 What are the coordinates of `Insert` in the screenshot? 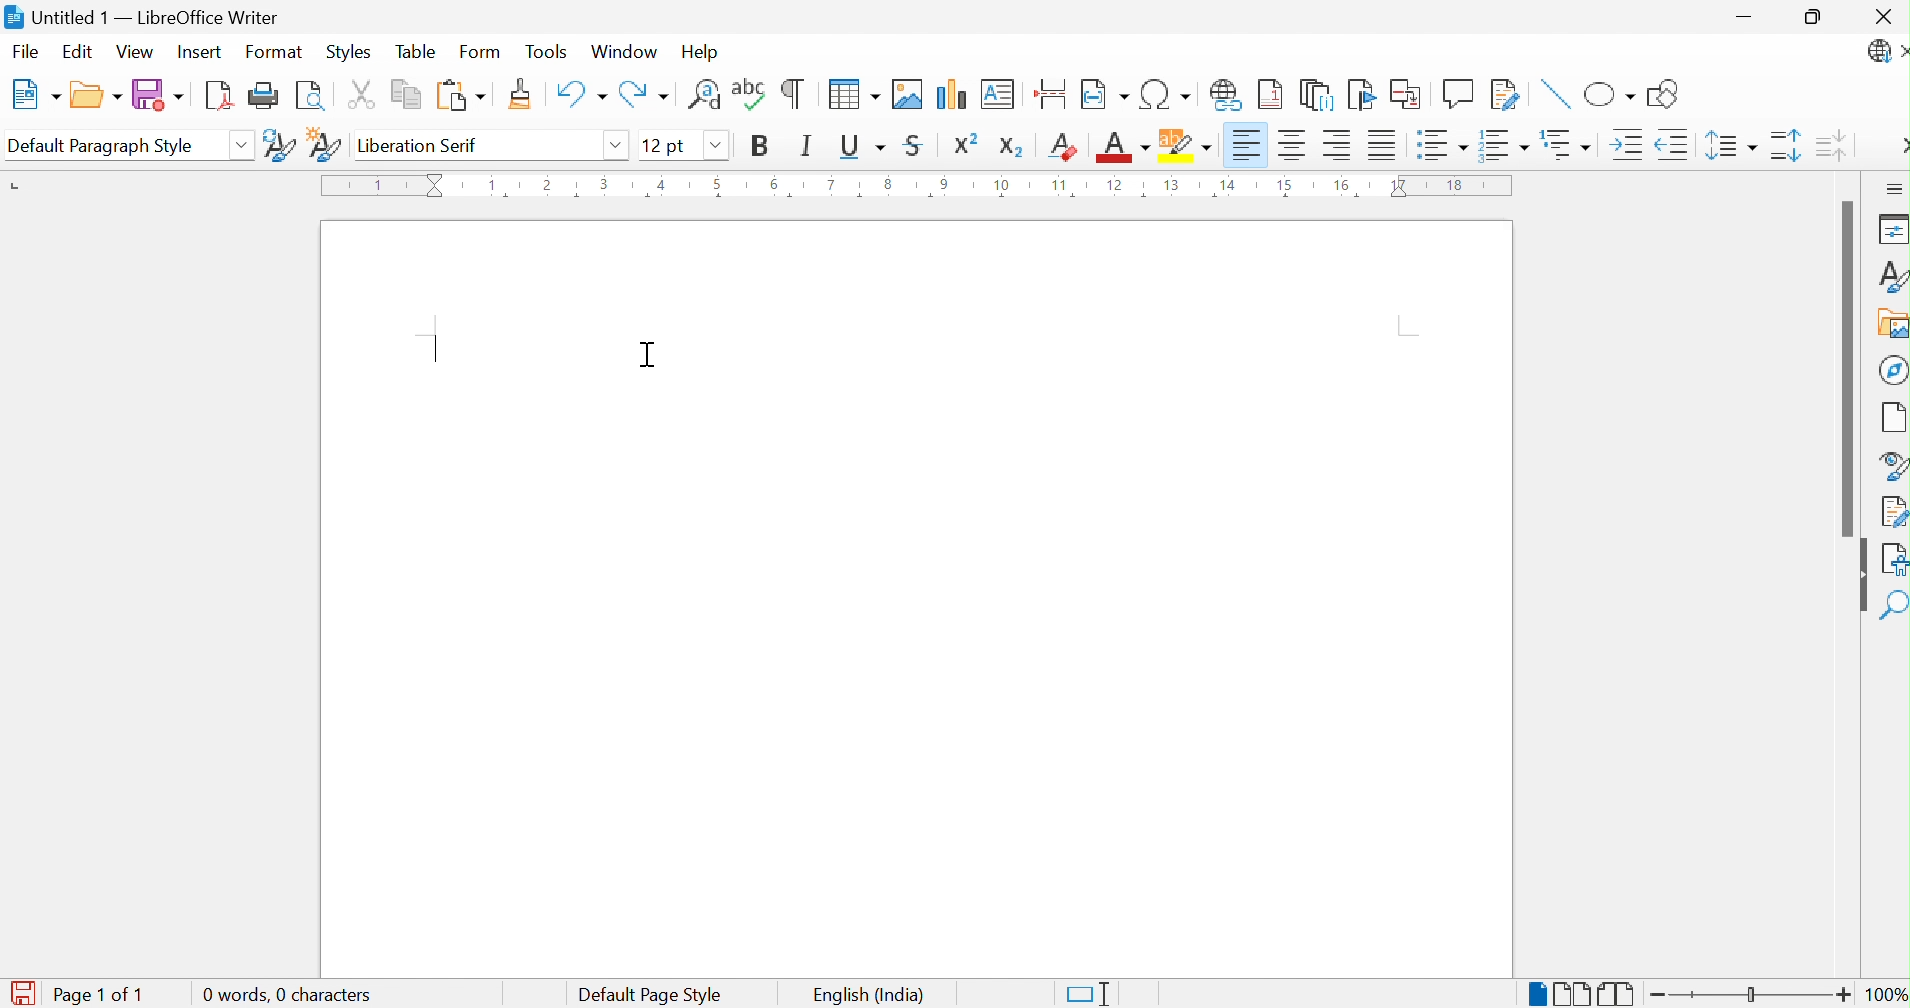 It's located at (202, 51).